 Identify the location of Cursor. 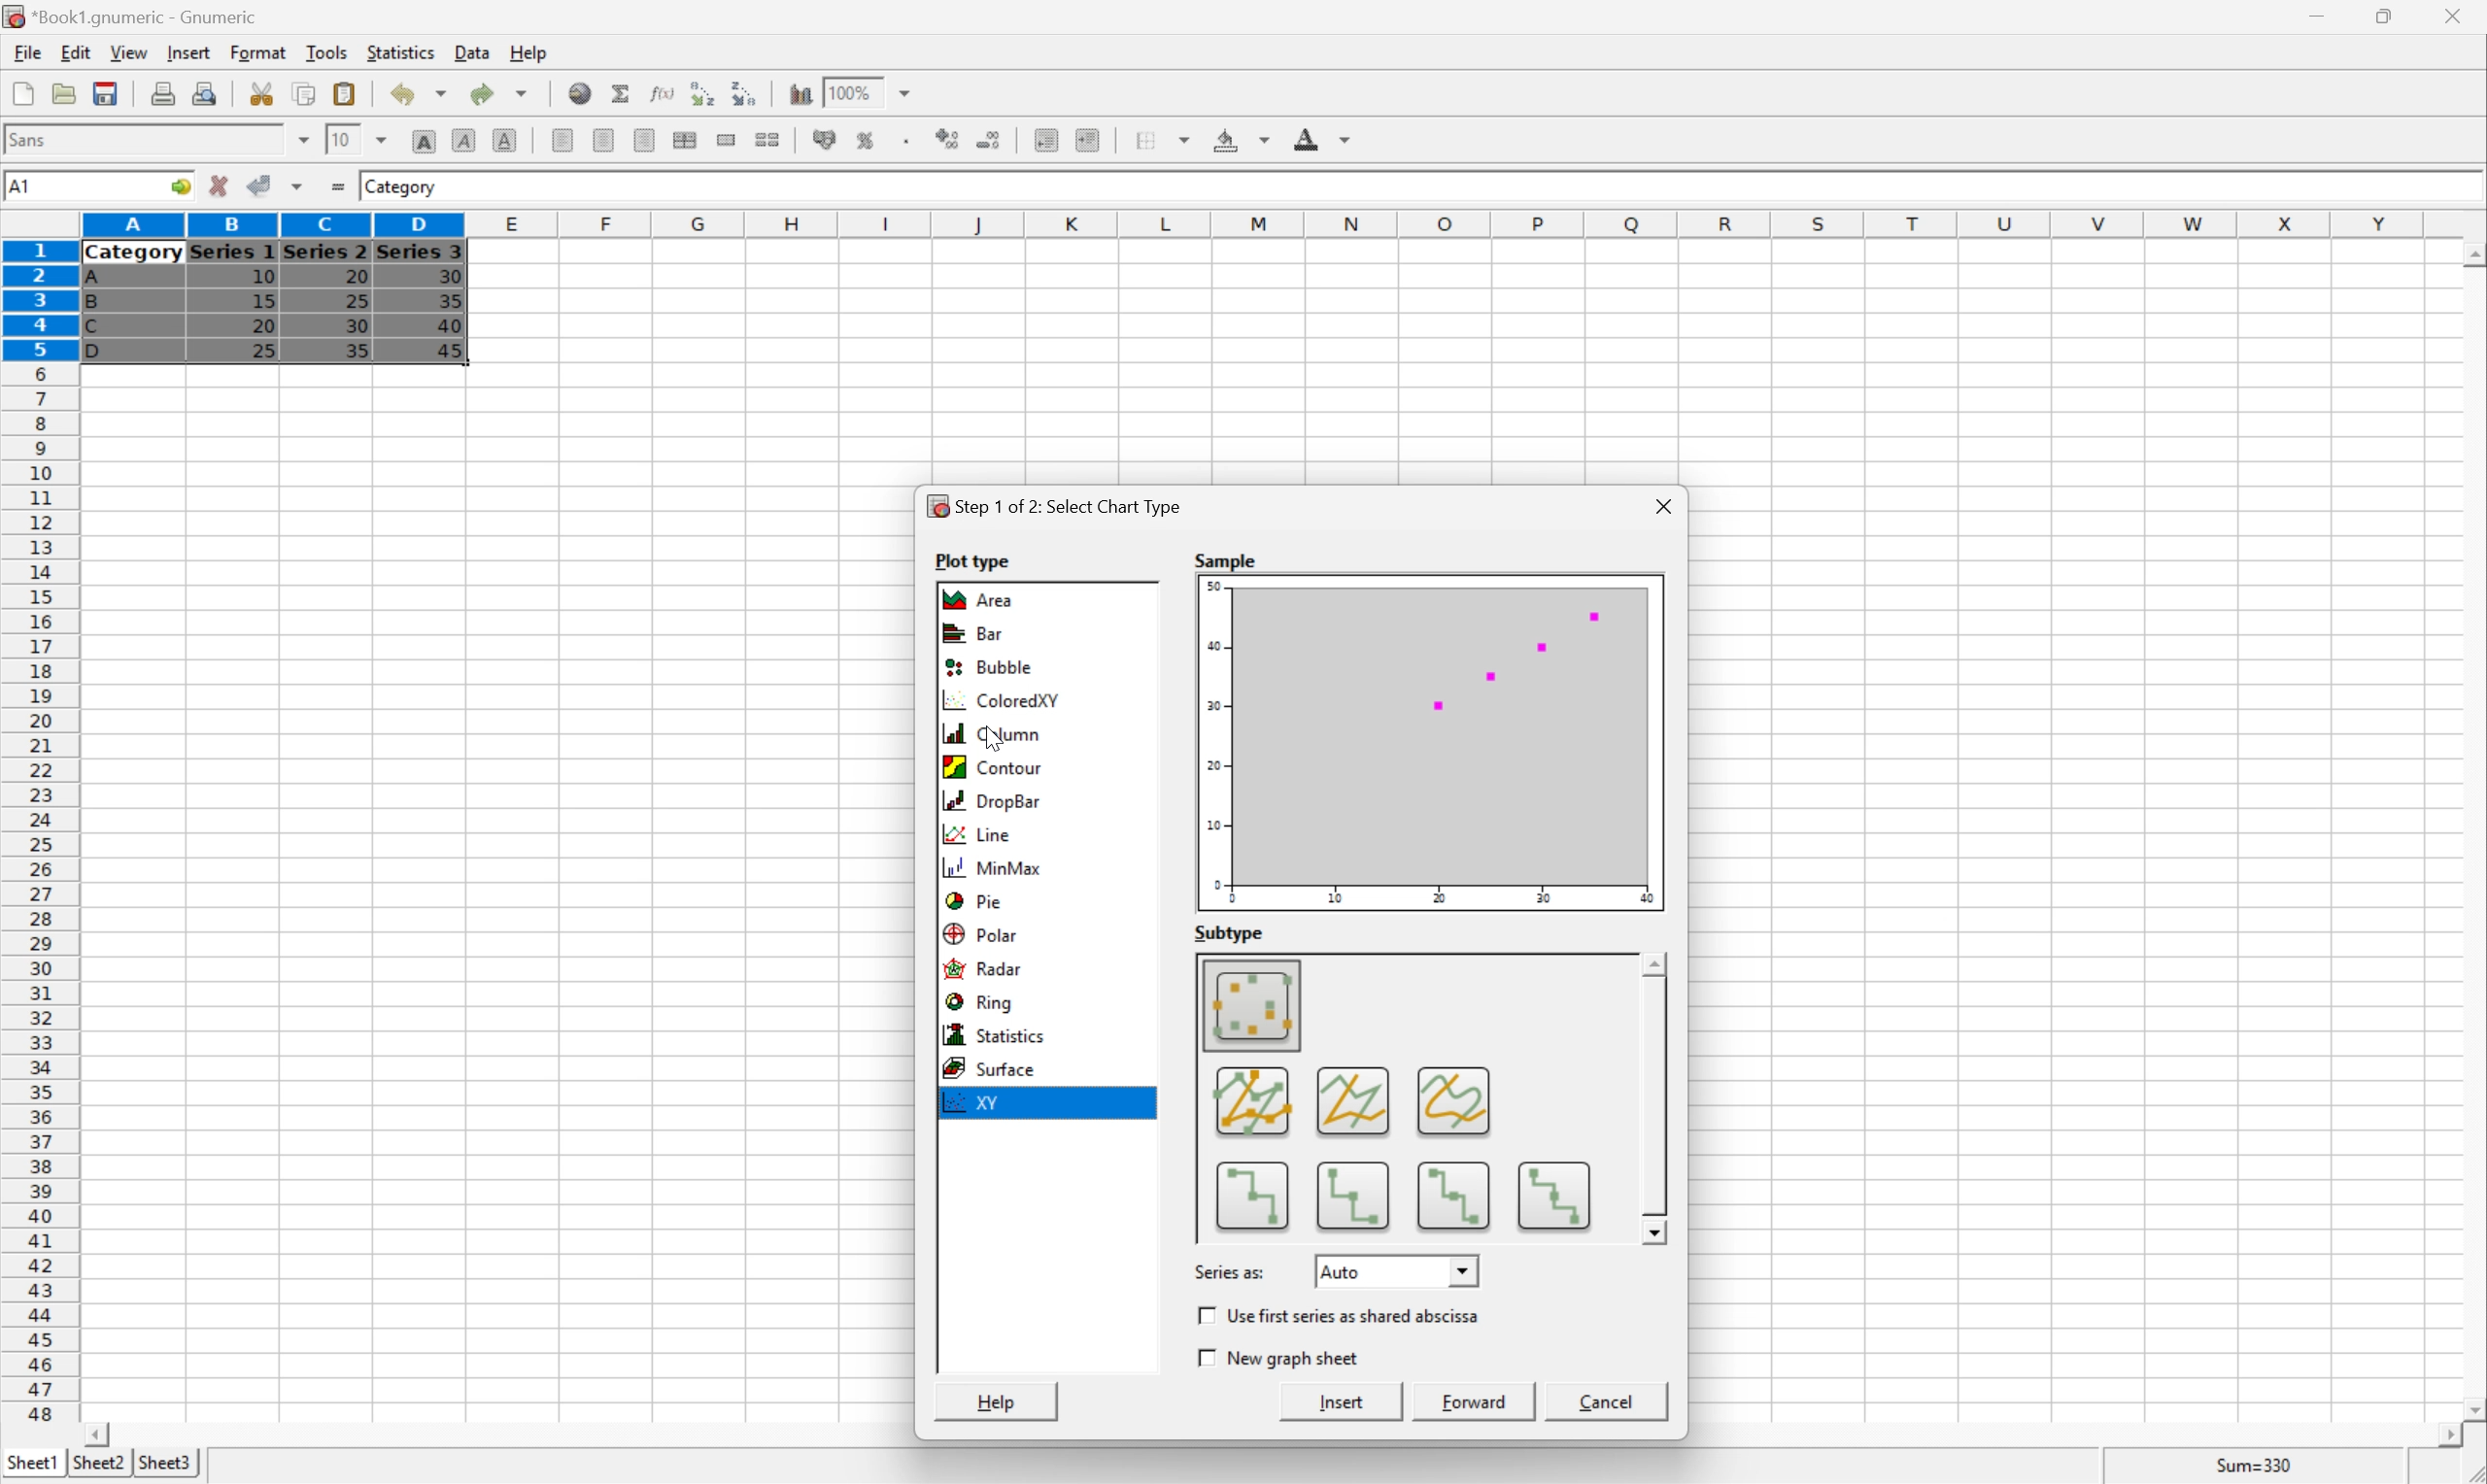
(428, 347).